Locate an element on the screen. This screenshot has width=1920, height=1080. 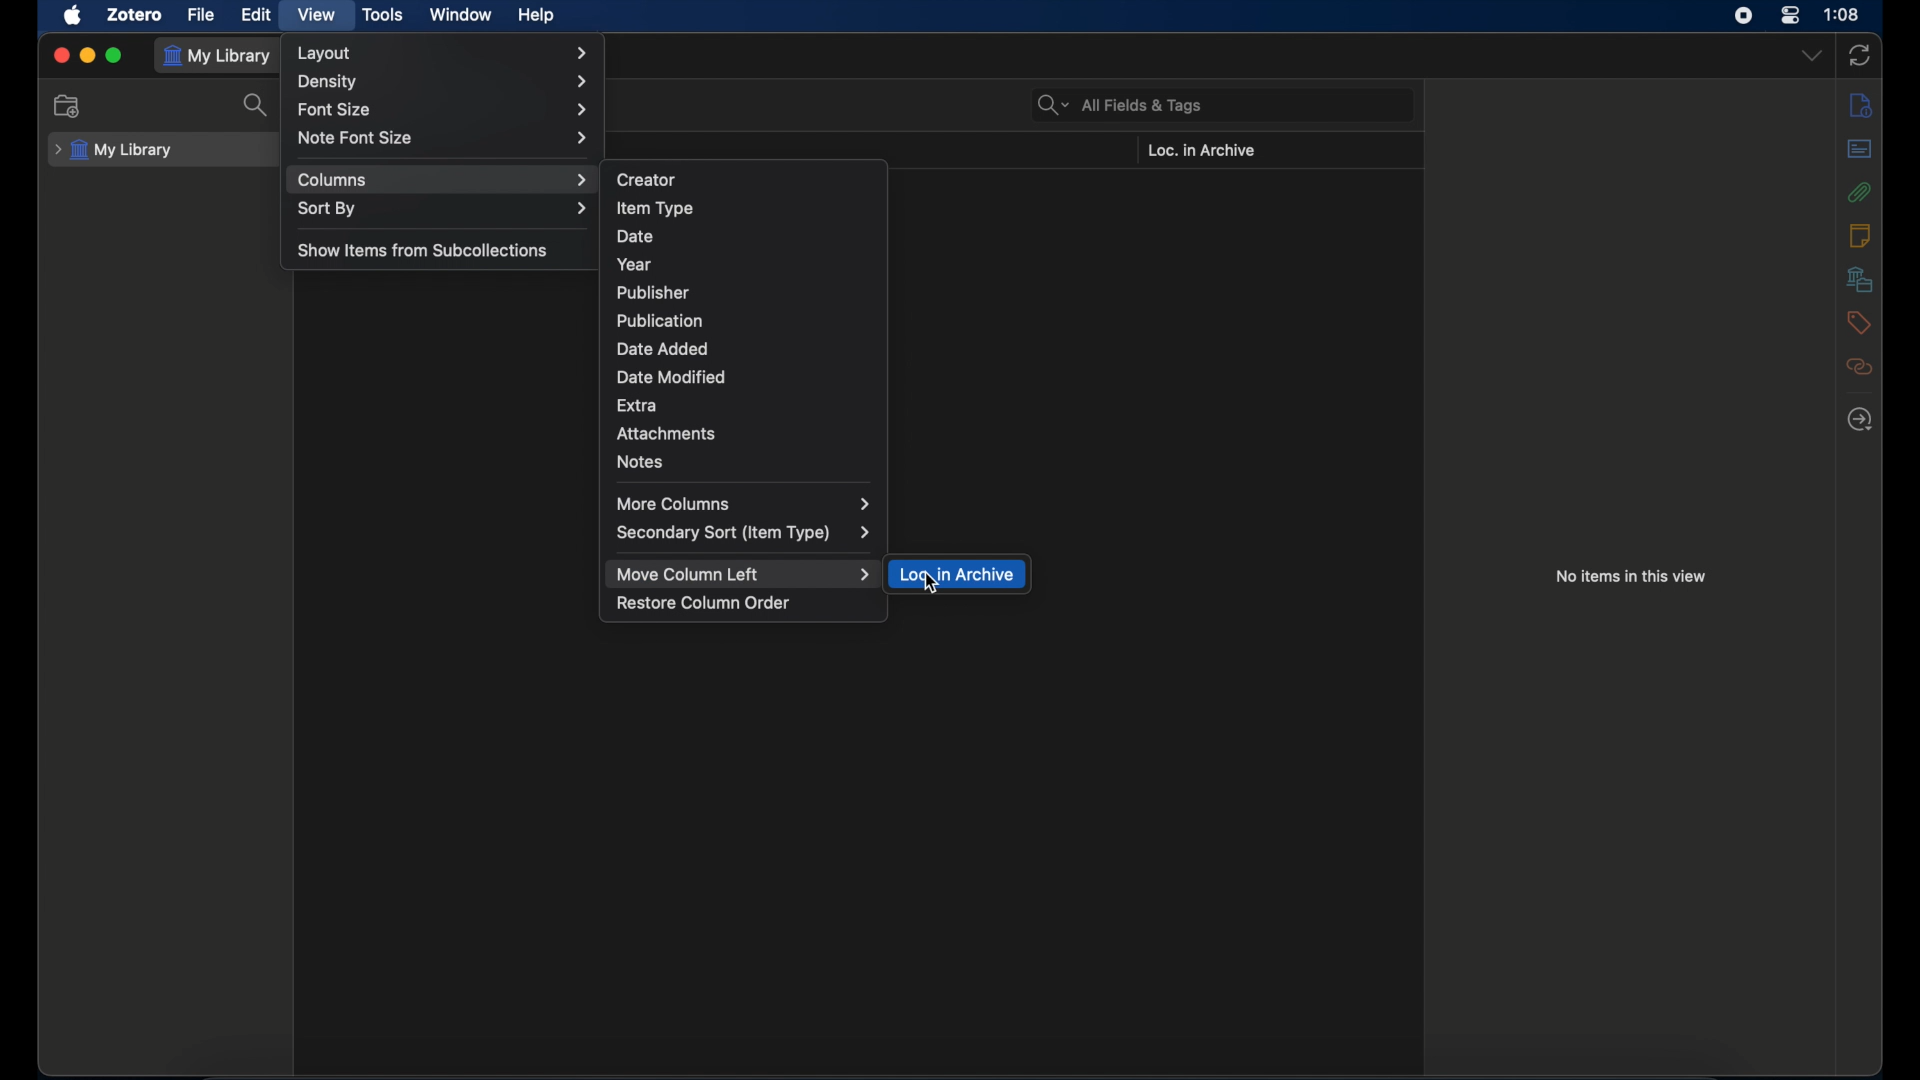
date added is located at coordinates (662, 349).